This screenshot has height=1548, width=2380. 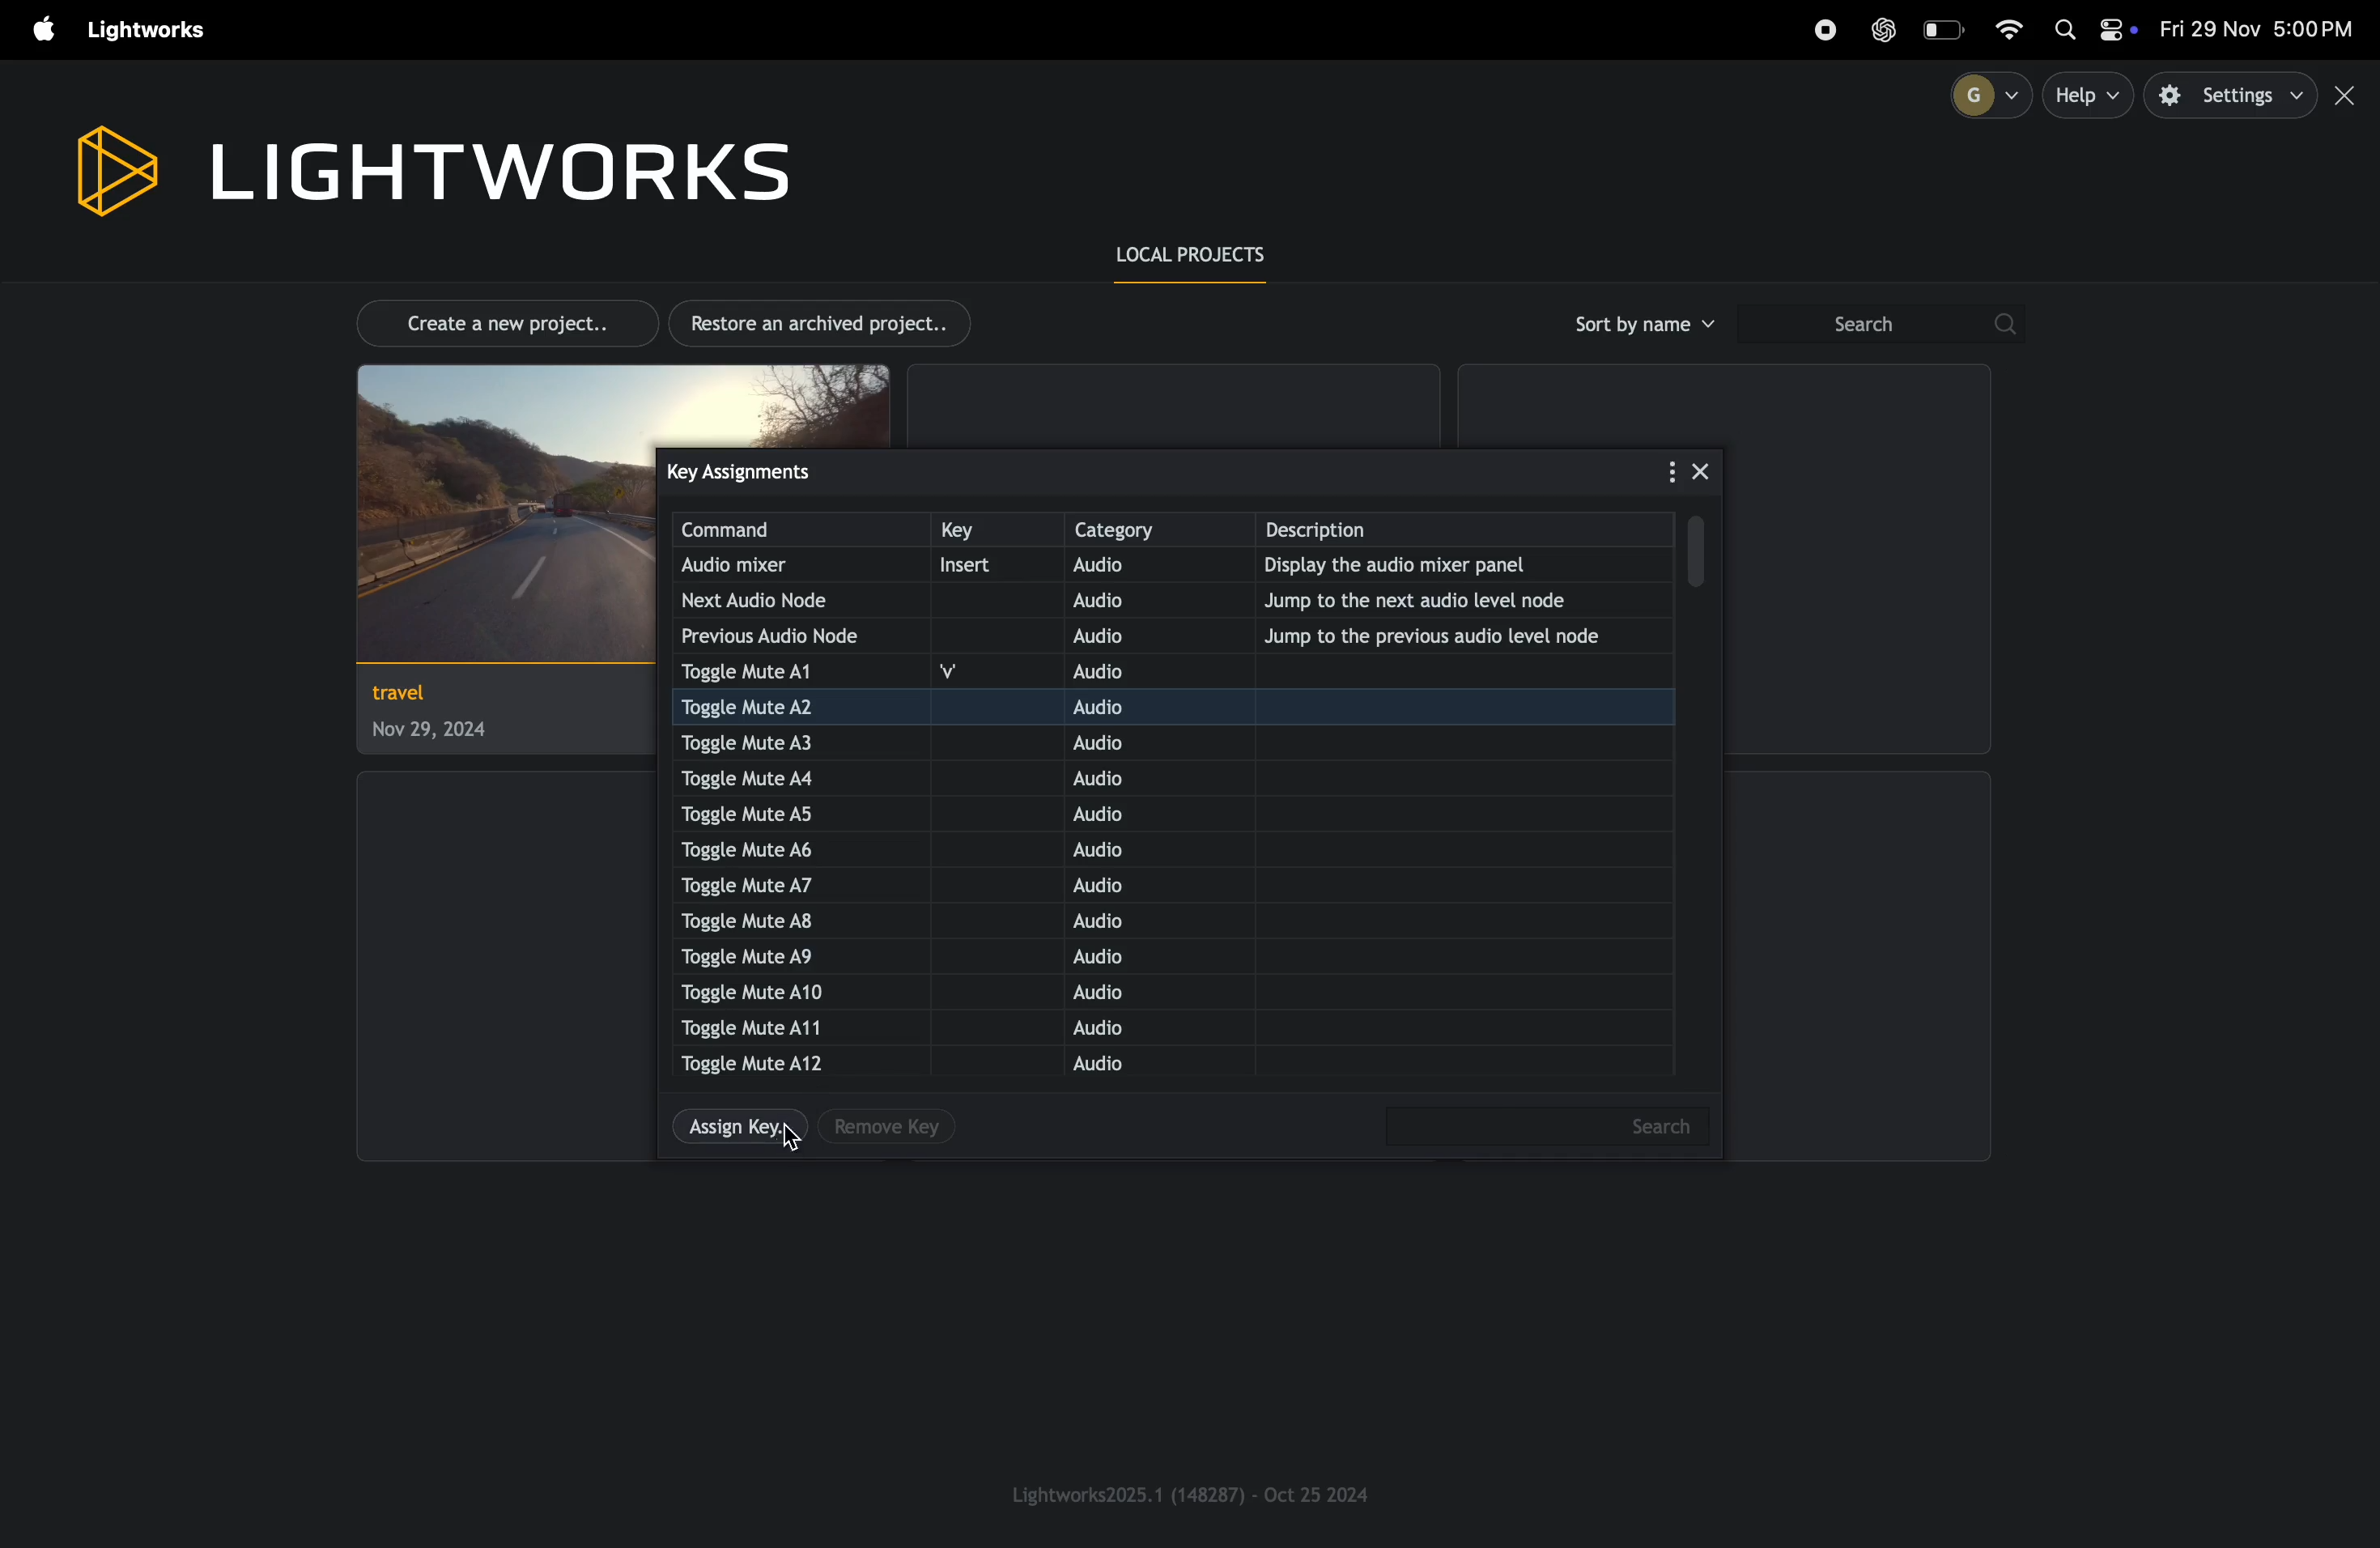 What do you see at coordinates (35, 31) in the screenshot?
I see `apple menu` at bounding box center [35, 31].